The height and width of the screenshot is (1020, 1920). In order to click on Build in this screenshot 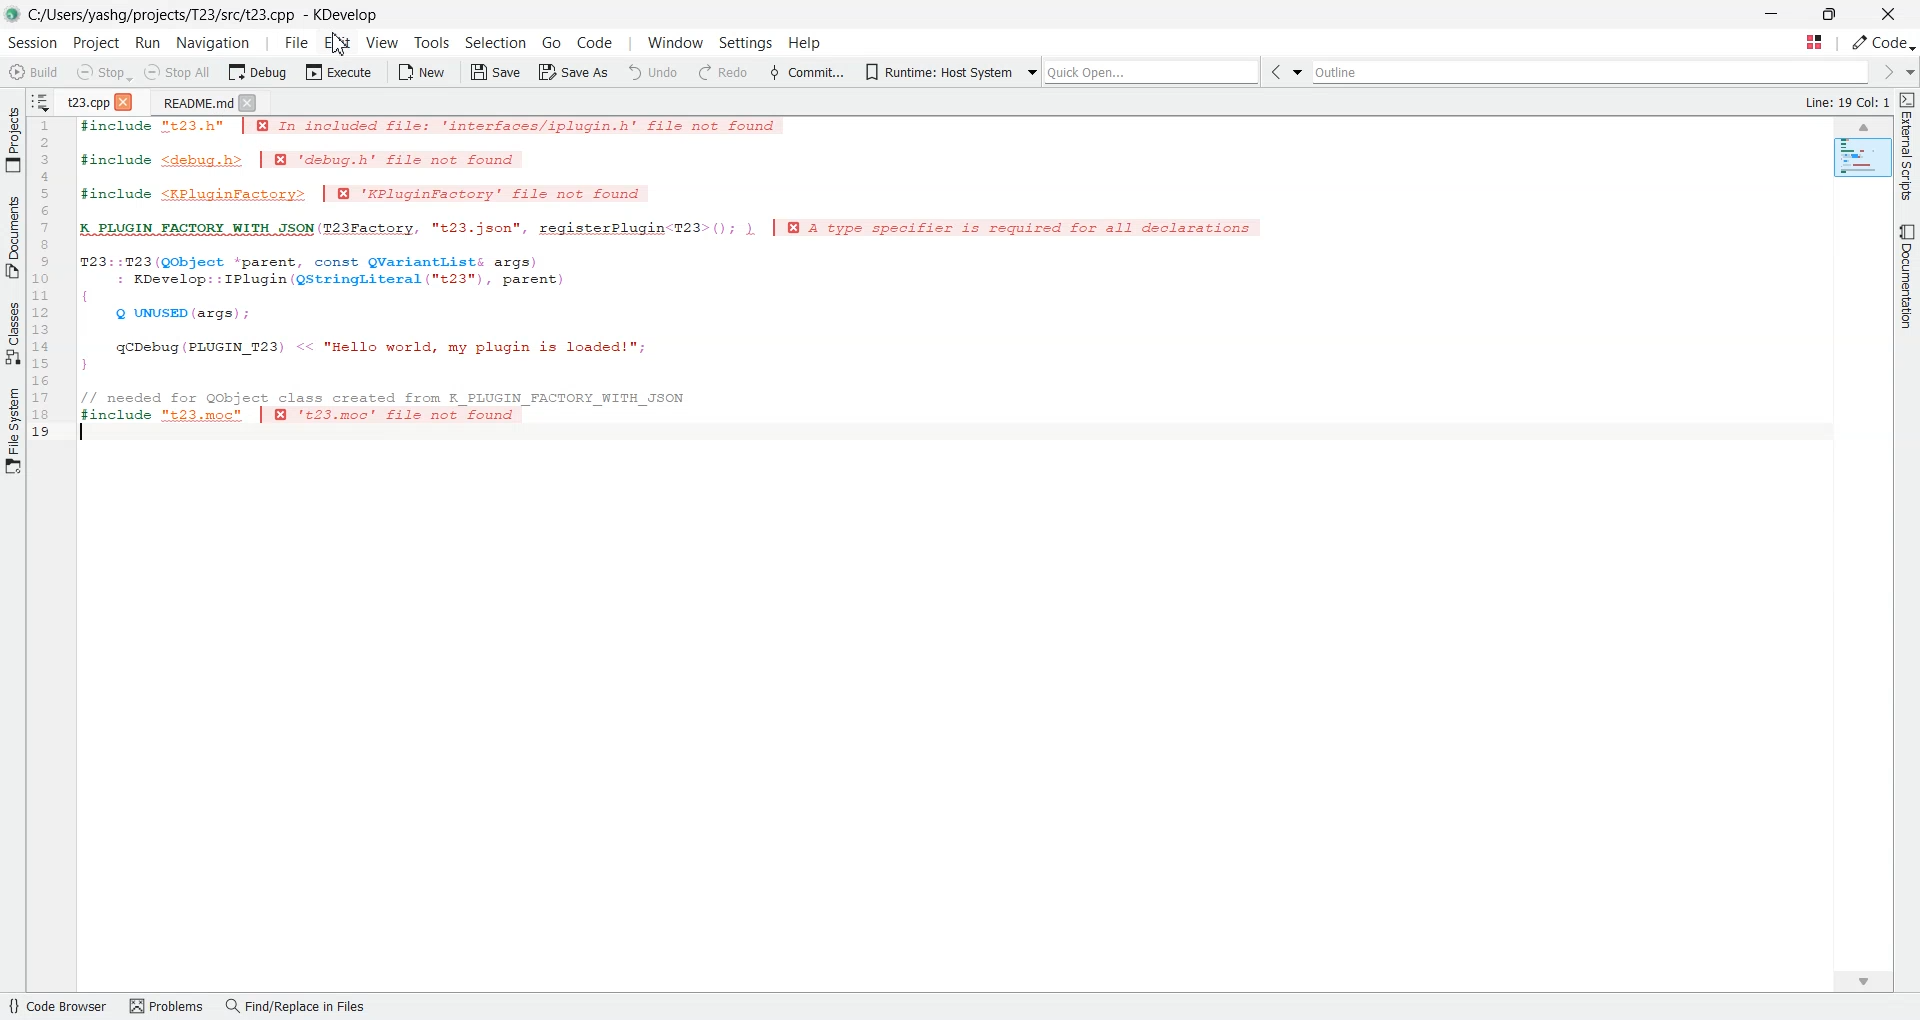, I will do `click(35, 71)`.